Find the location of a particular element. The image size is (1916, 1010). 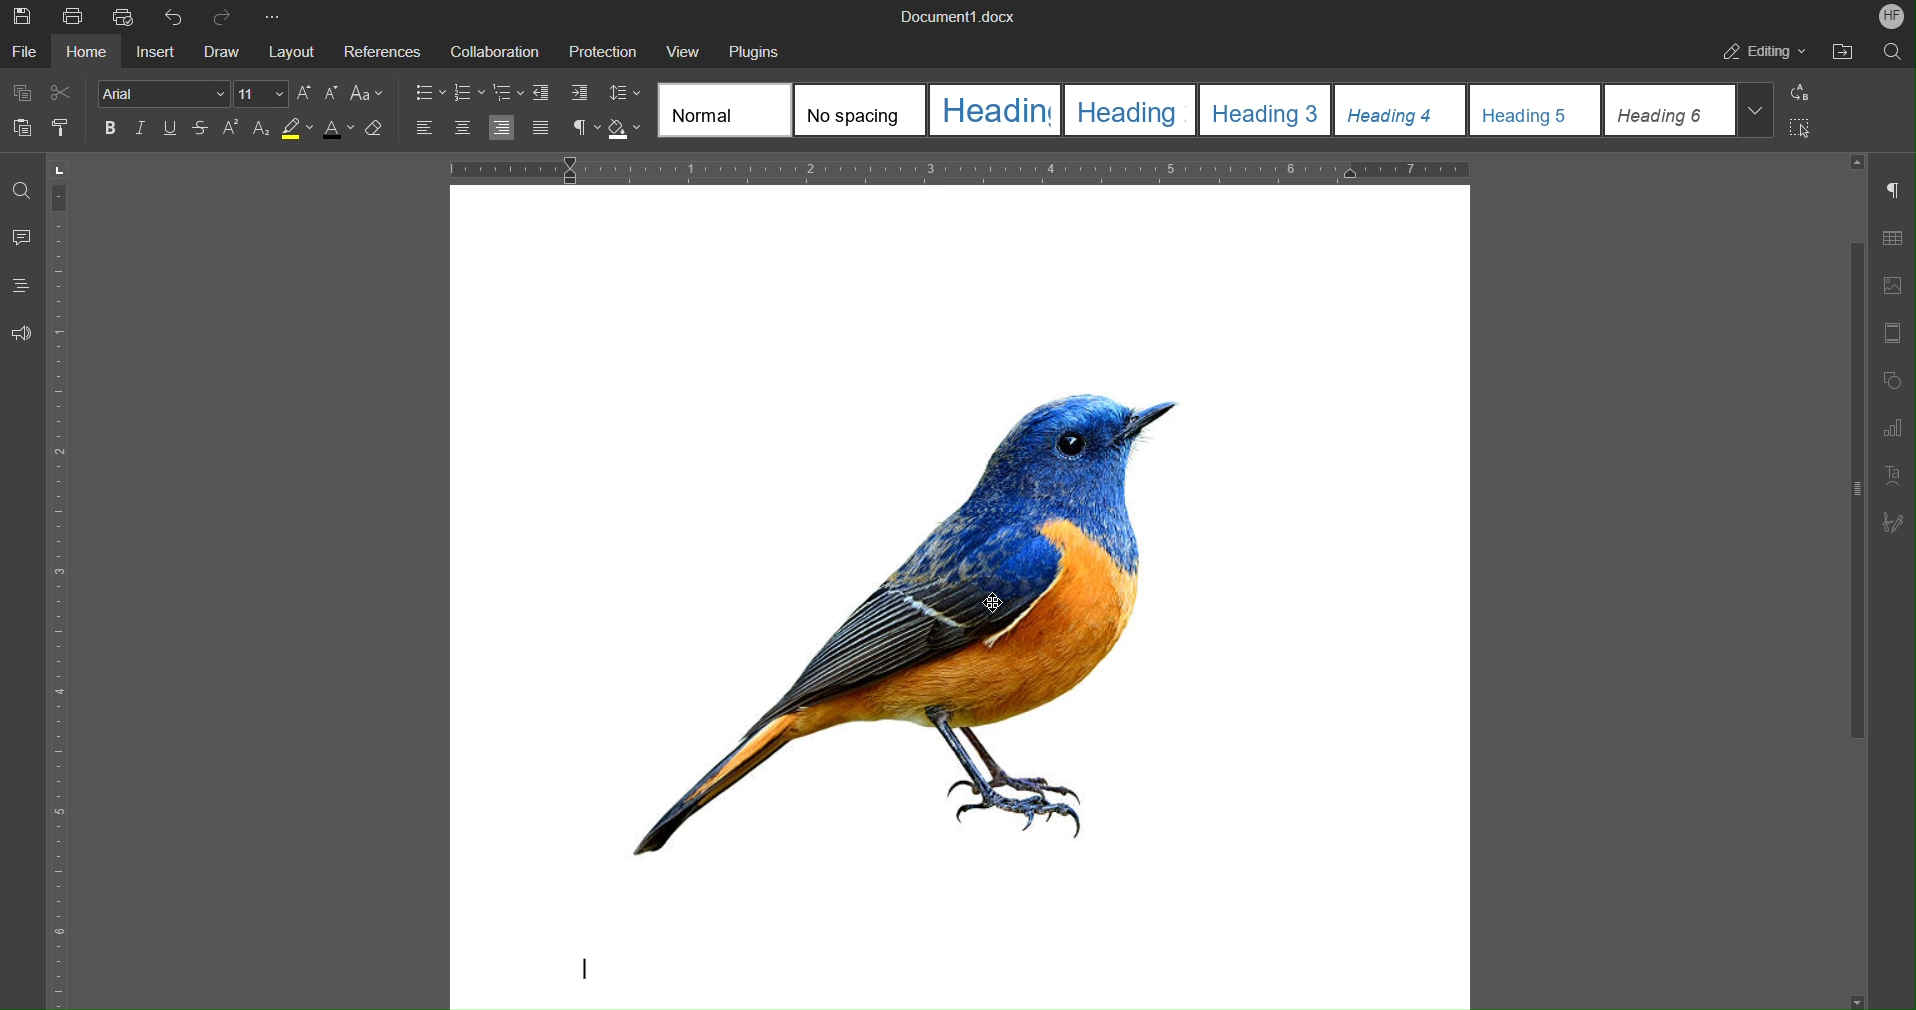

Copy is located at coordinates (20, 93).